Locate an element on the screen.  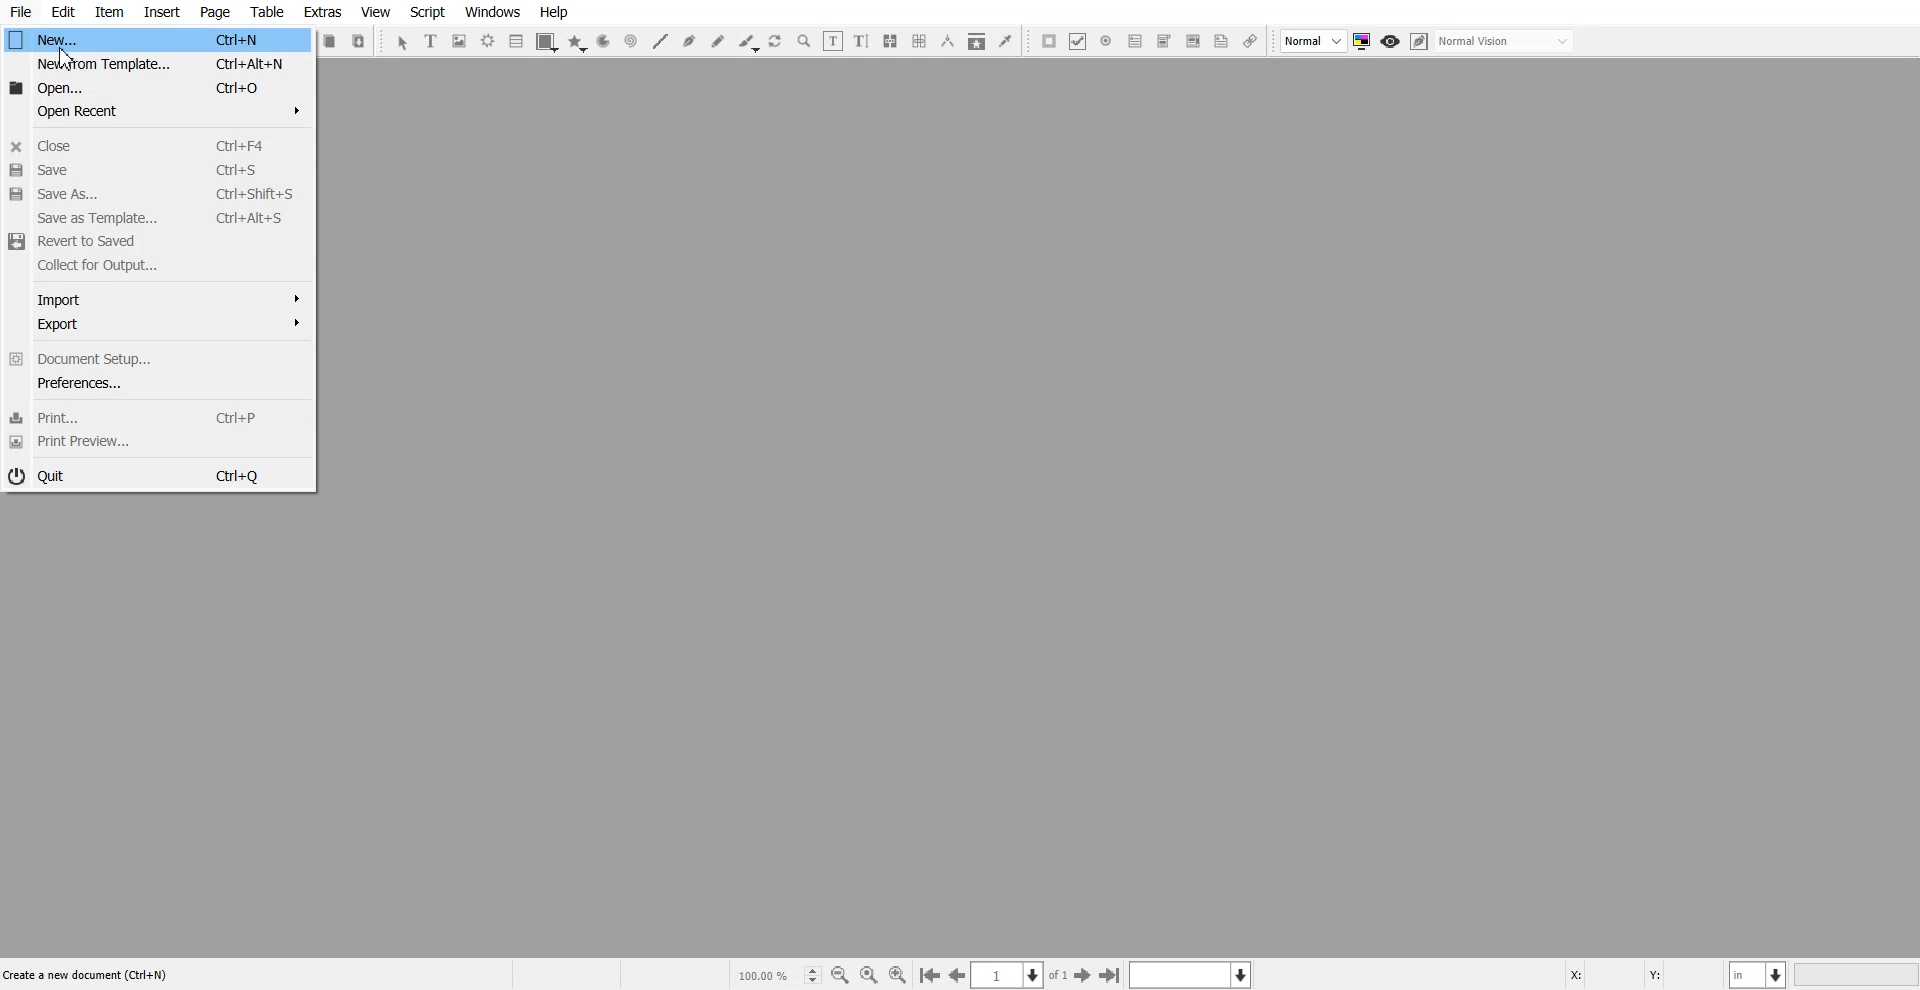
Freehand line is located at coordinates (718, 41).